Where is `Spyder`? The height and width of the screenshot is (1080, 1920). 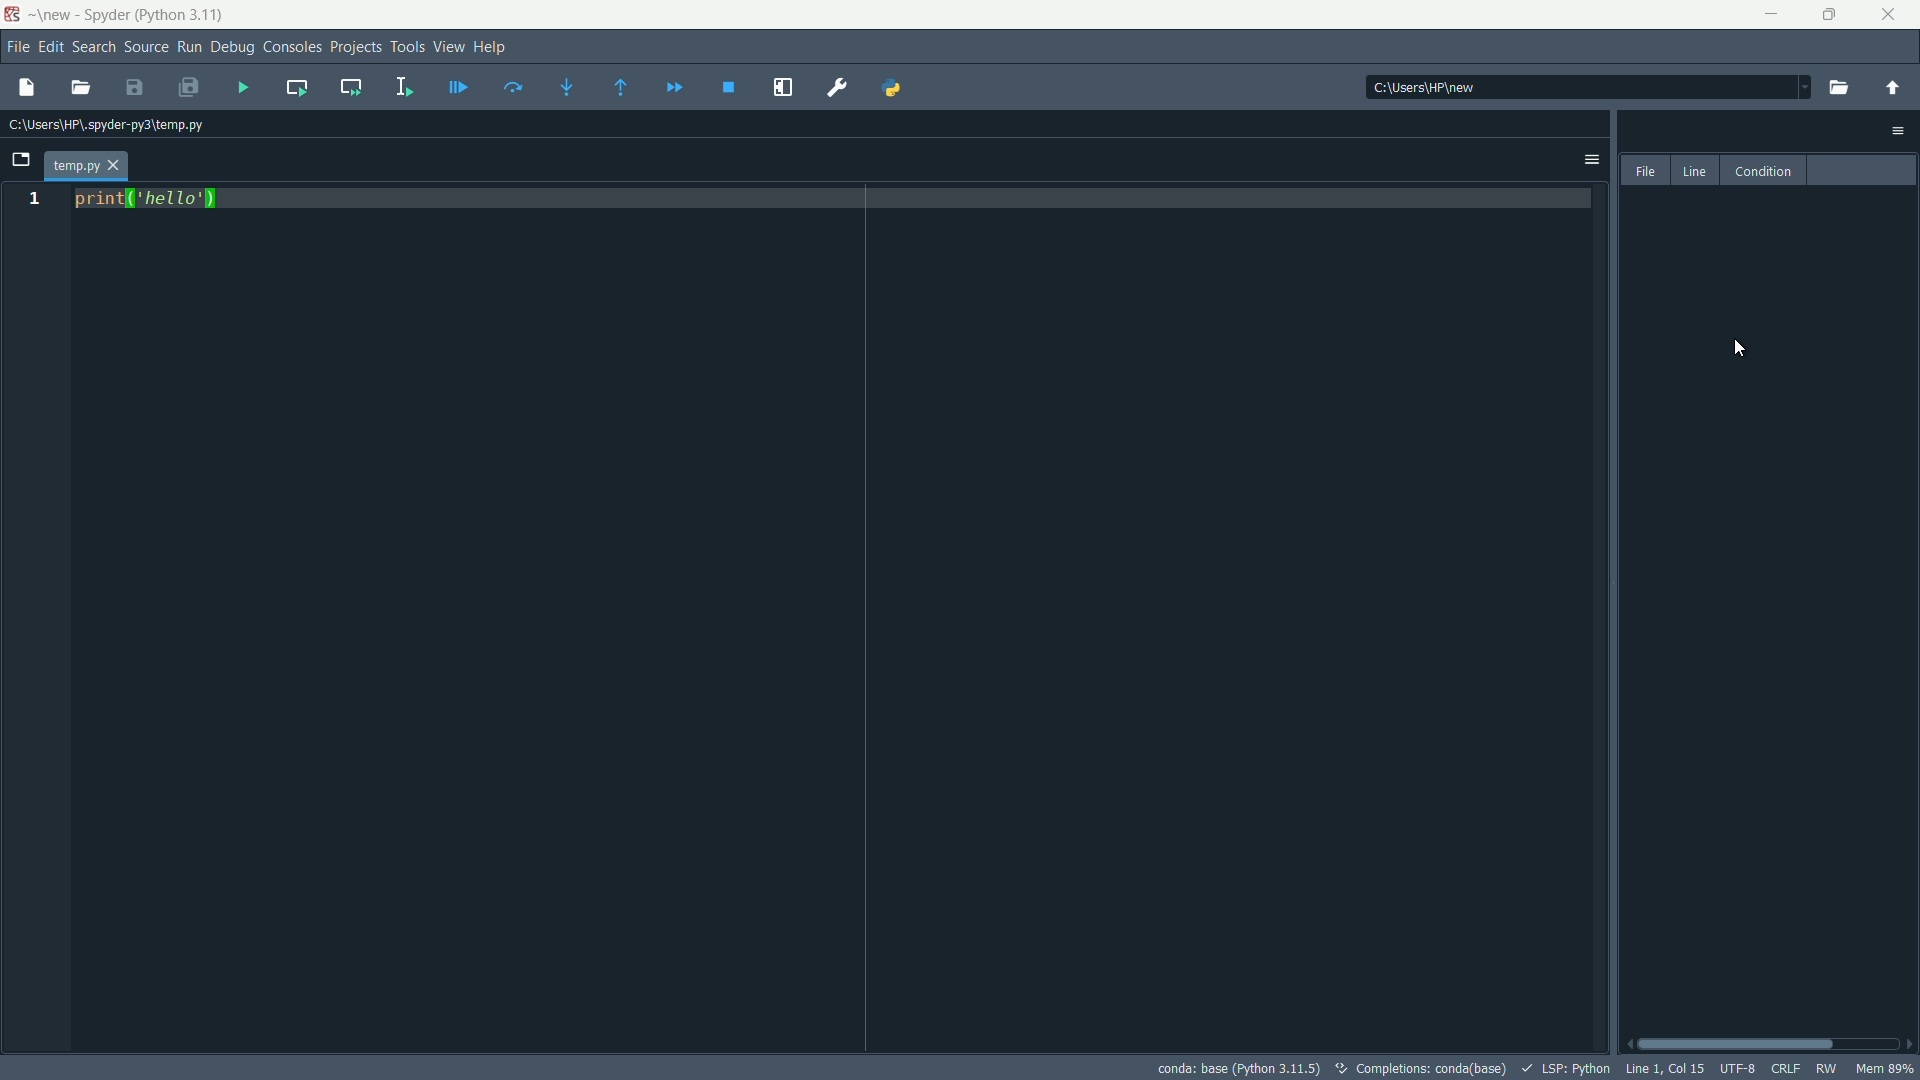 Spyder is located at coordinates (104, 17).